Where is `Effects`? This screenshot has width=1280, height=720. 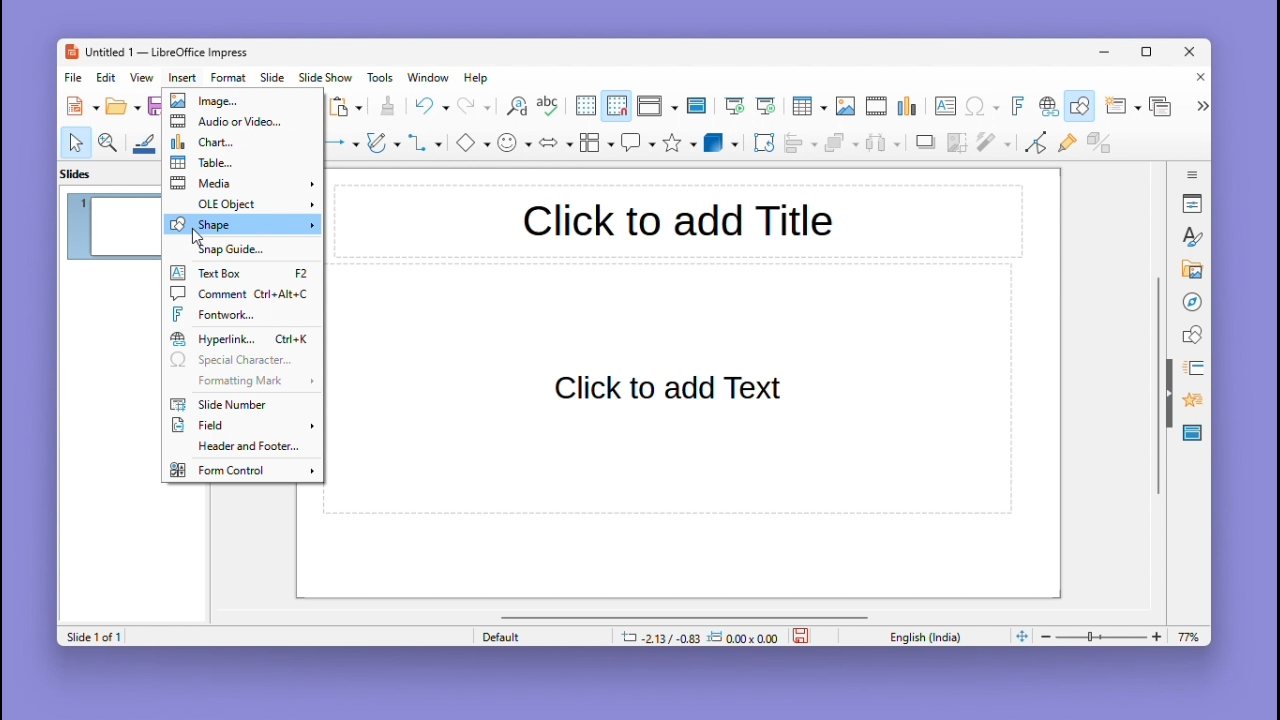 Effects is located at coordinates (1190, 403).